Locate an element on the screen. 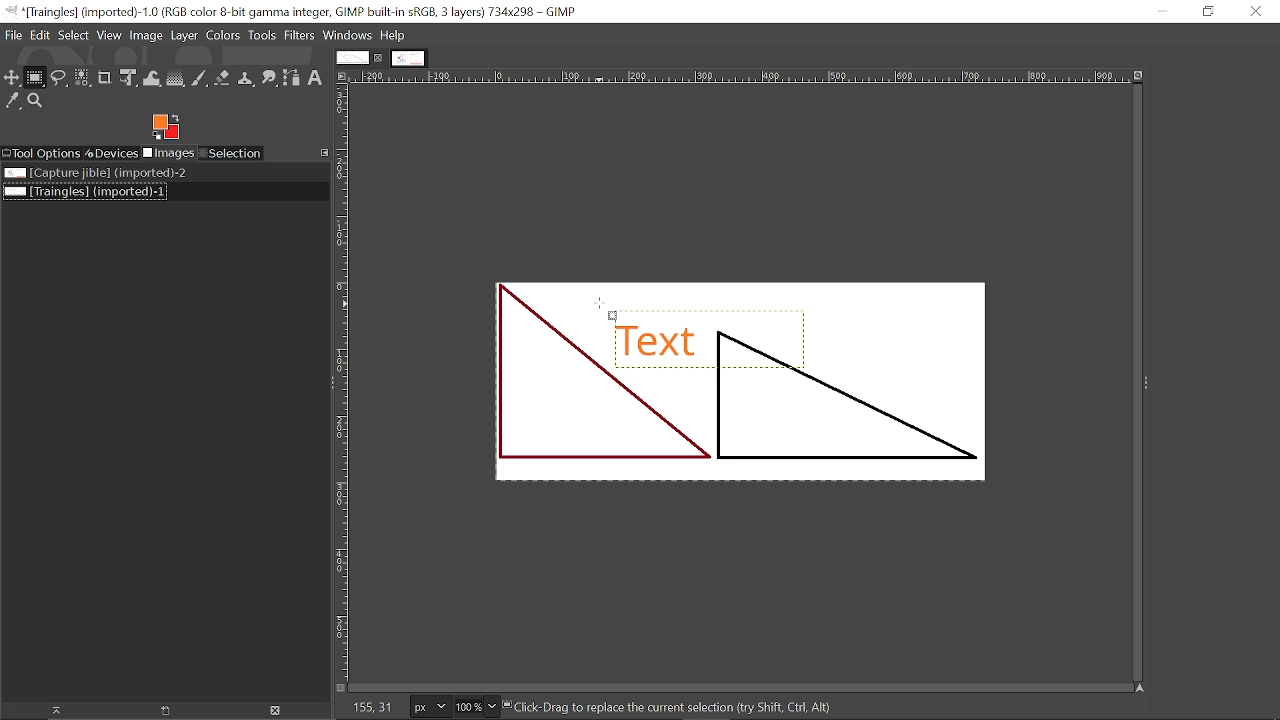 The height and width of the screenshot is (720, 1280). Imges is located at coordinates (168, 153).